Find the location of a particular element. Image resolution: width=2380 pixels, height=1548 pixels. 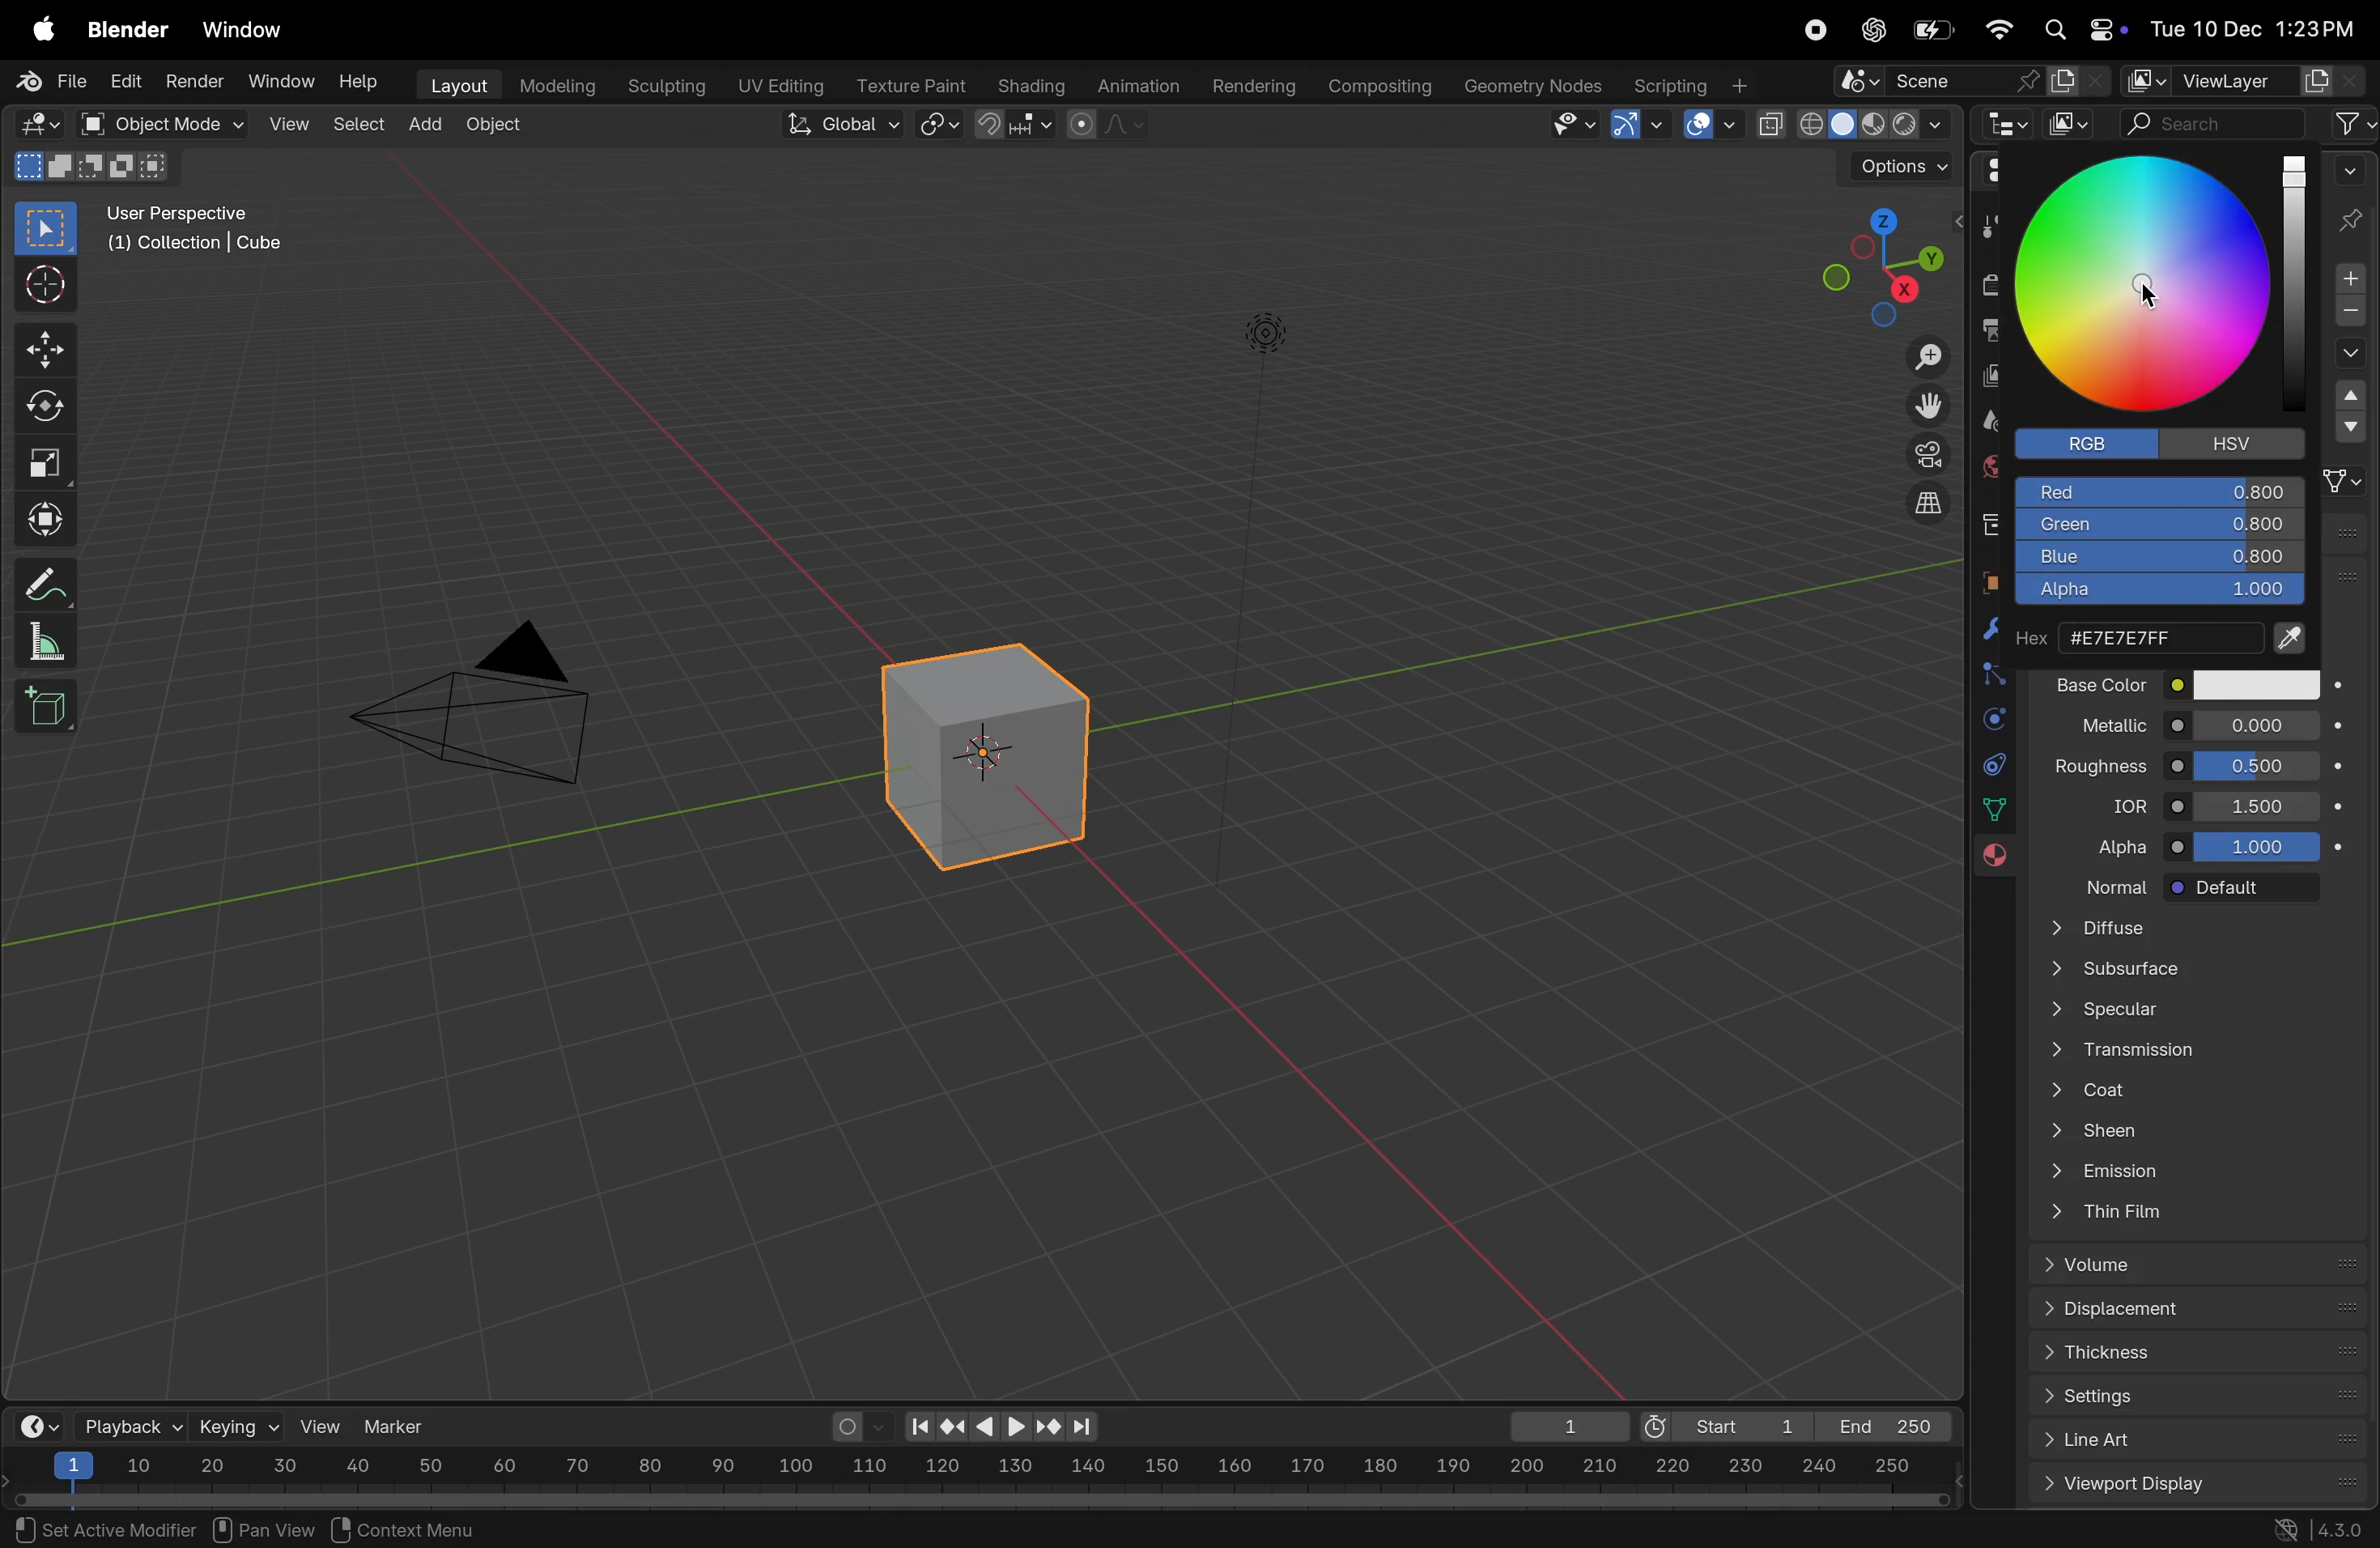

blender is located at coordinates (128, 31).